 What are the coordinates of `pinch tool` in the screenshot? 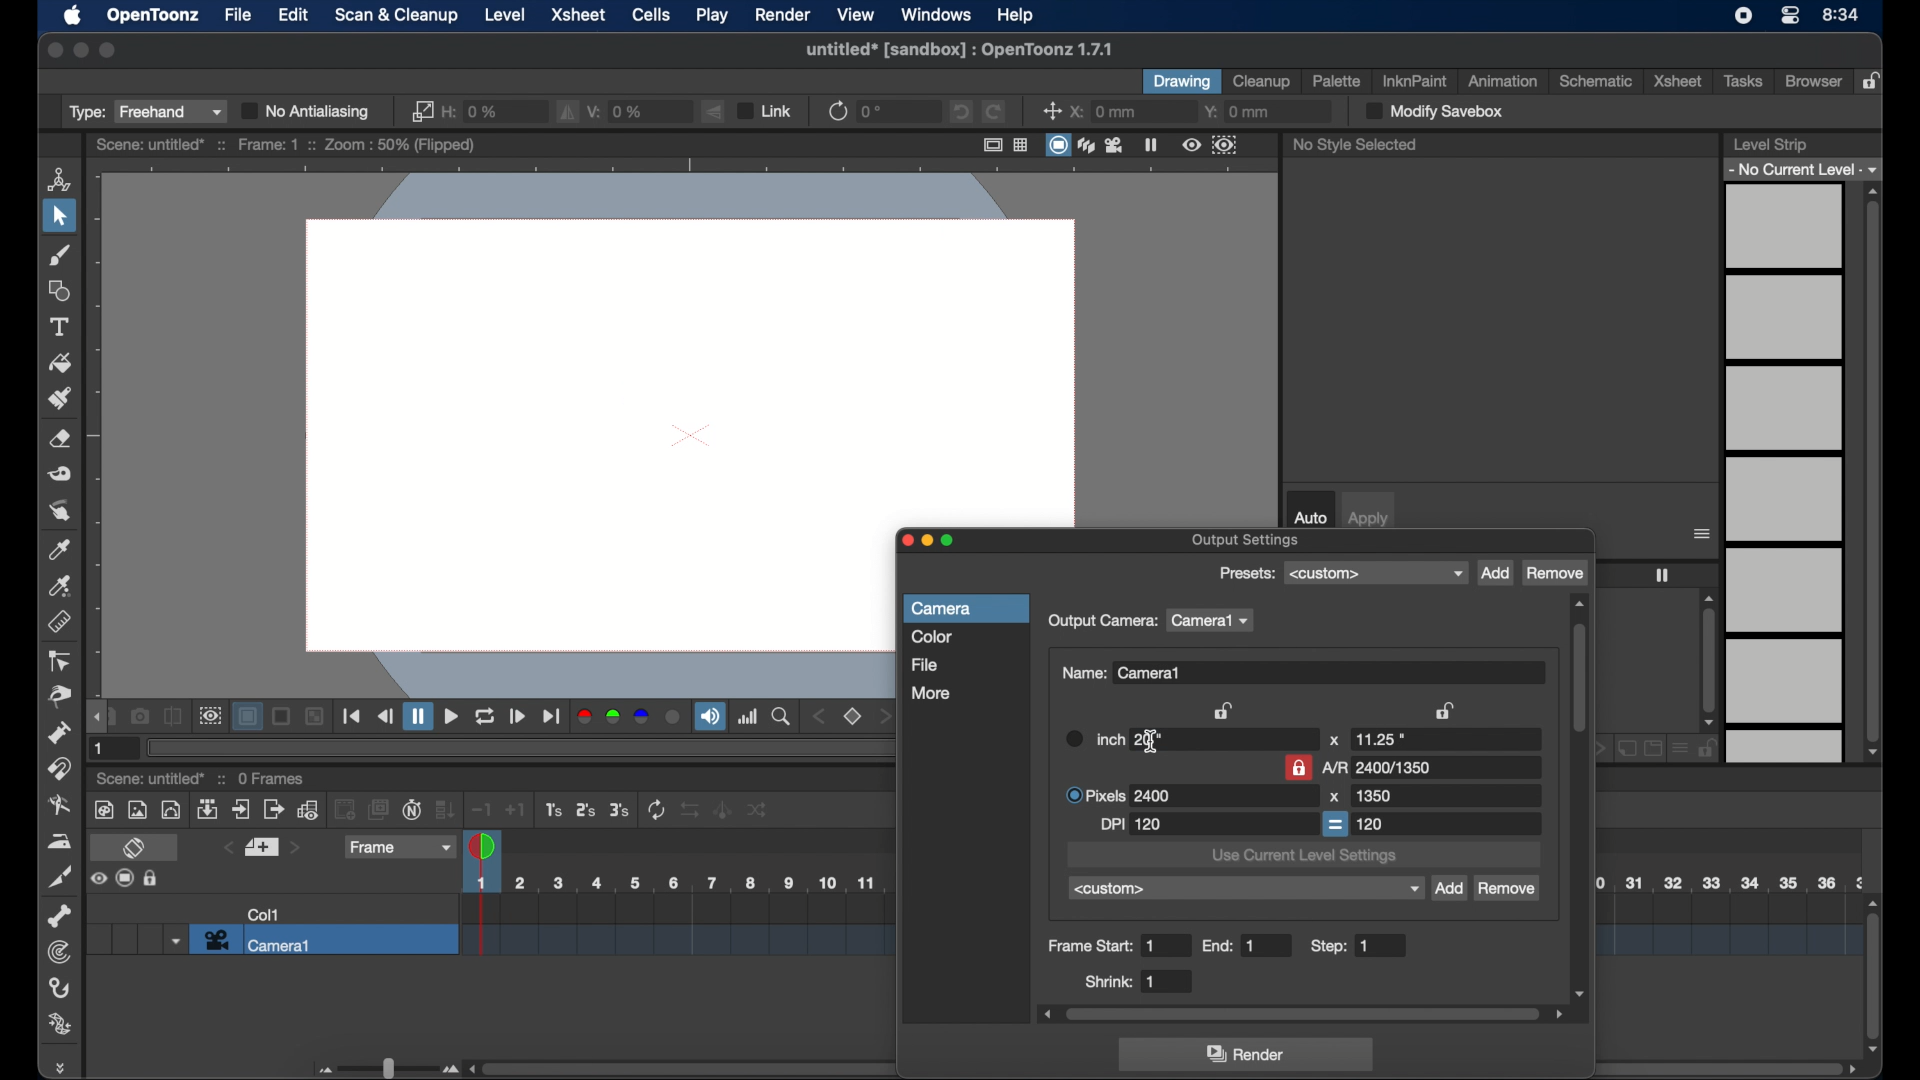 It's located at (56, 697).